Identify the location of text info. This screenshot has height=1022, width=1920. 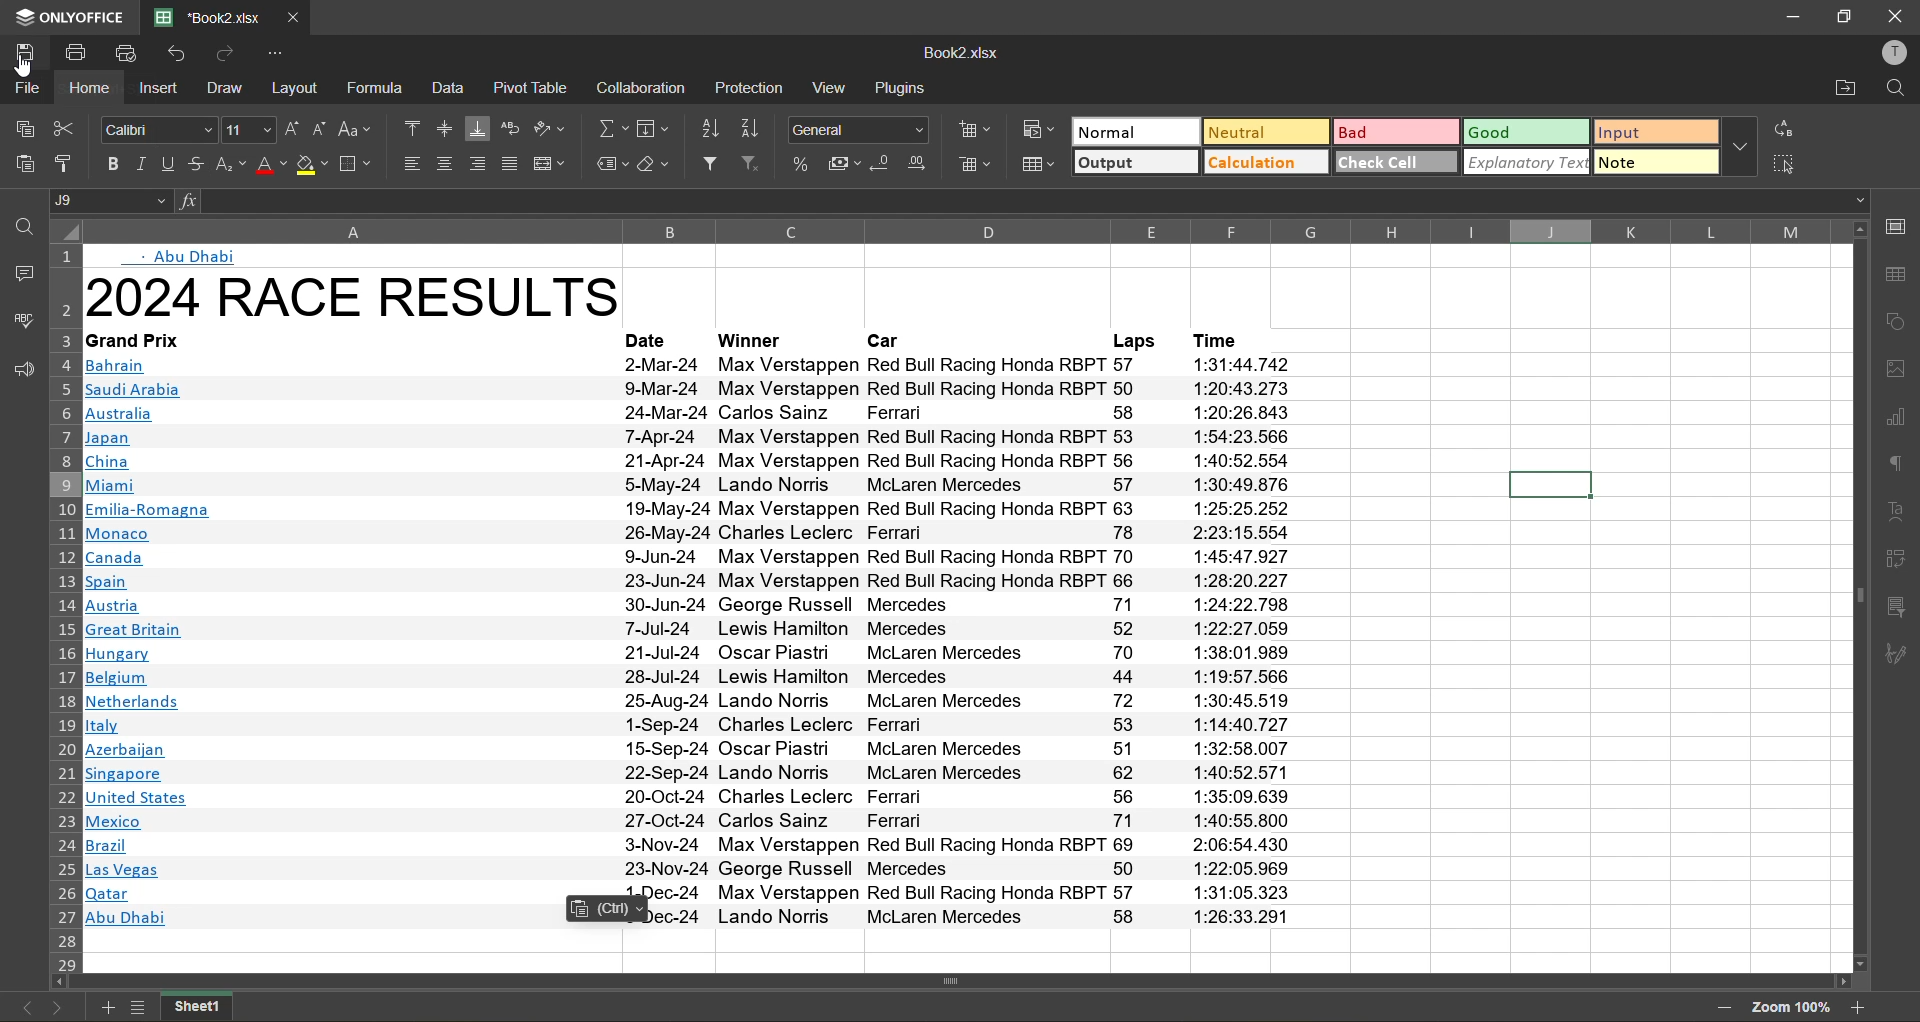
(691, 629).